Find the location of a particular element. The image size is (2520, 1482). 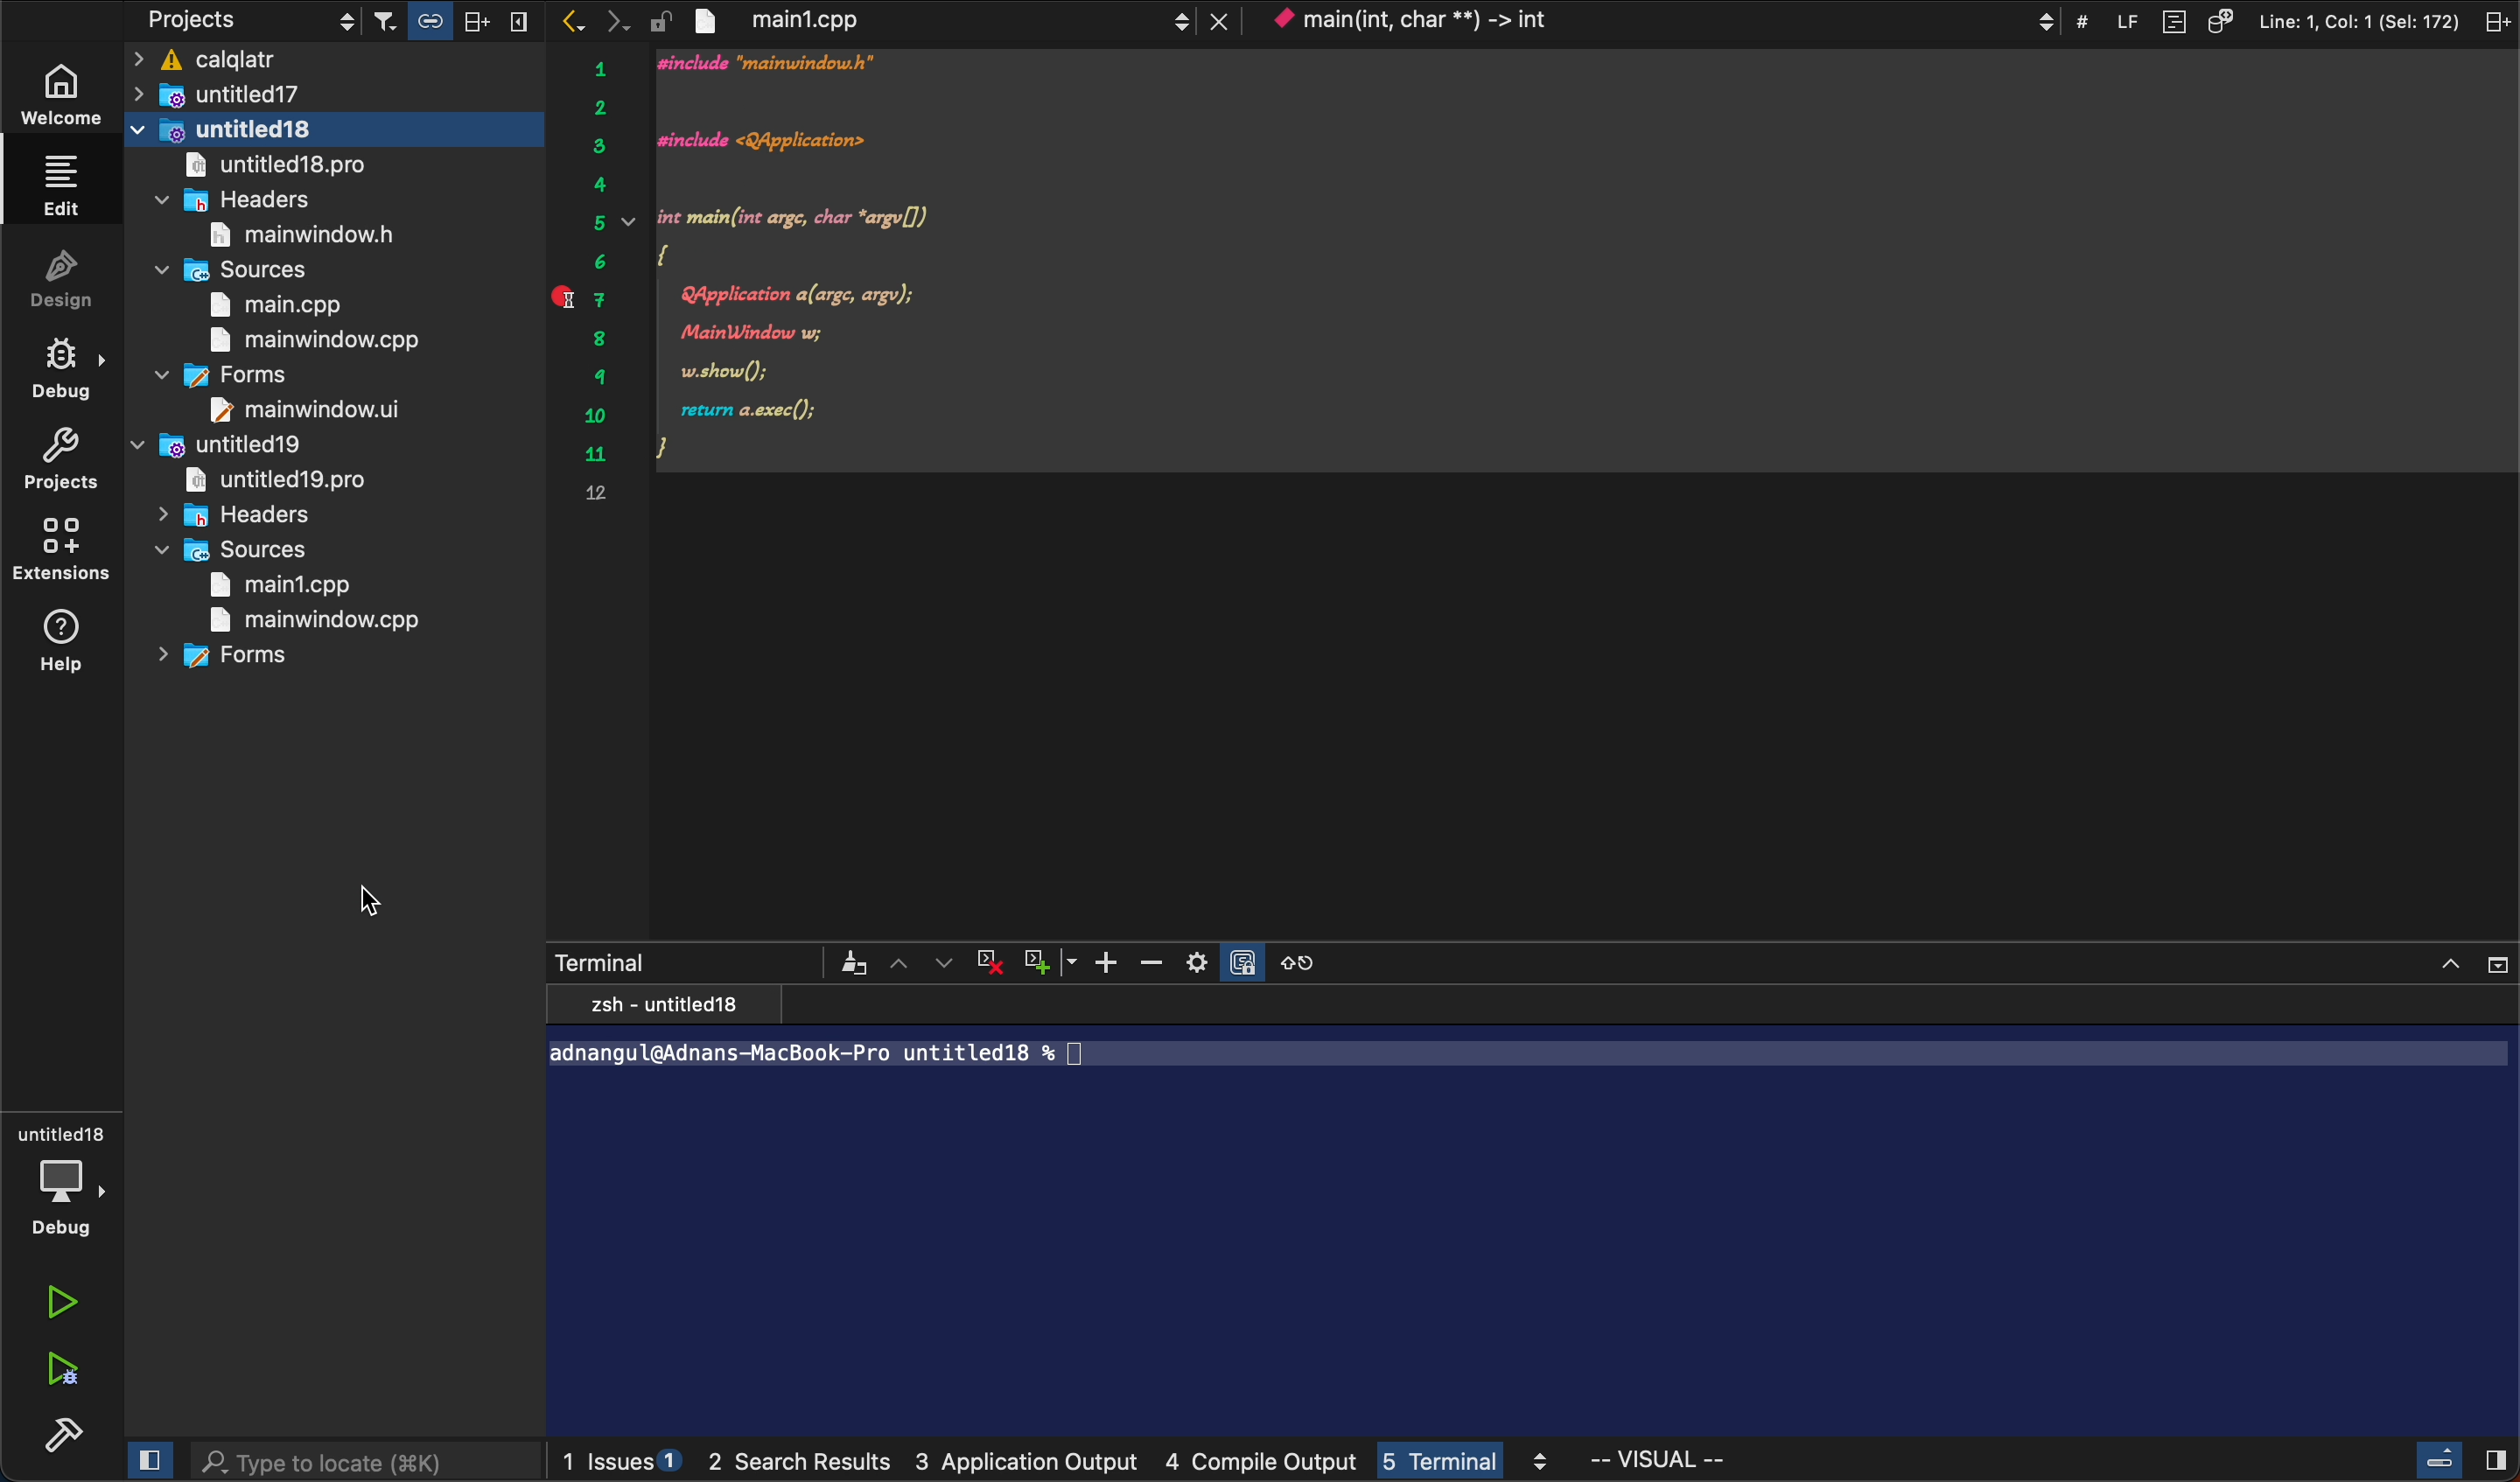

code is located at coordinates (1582, 261).